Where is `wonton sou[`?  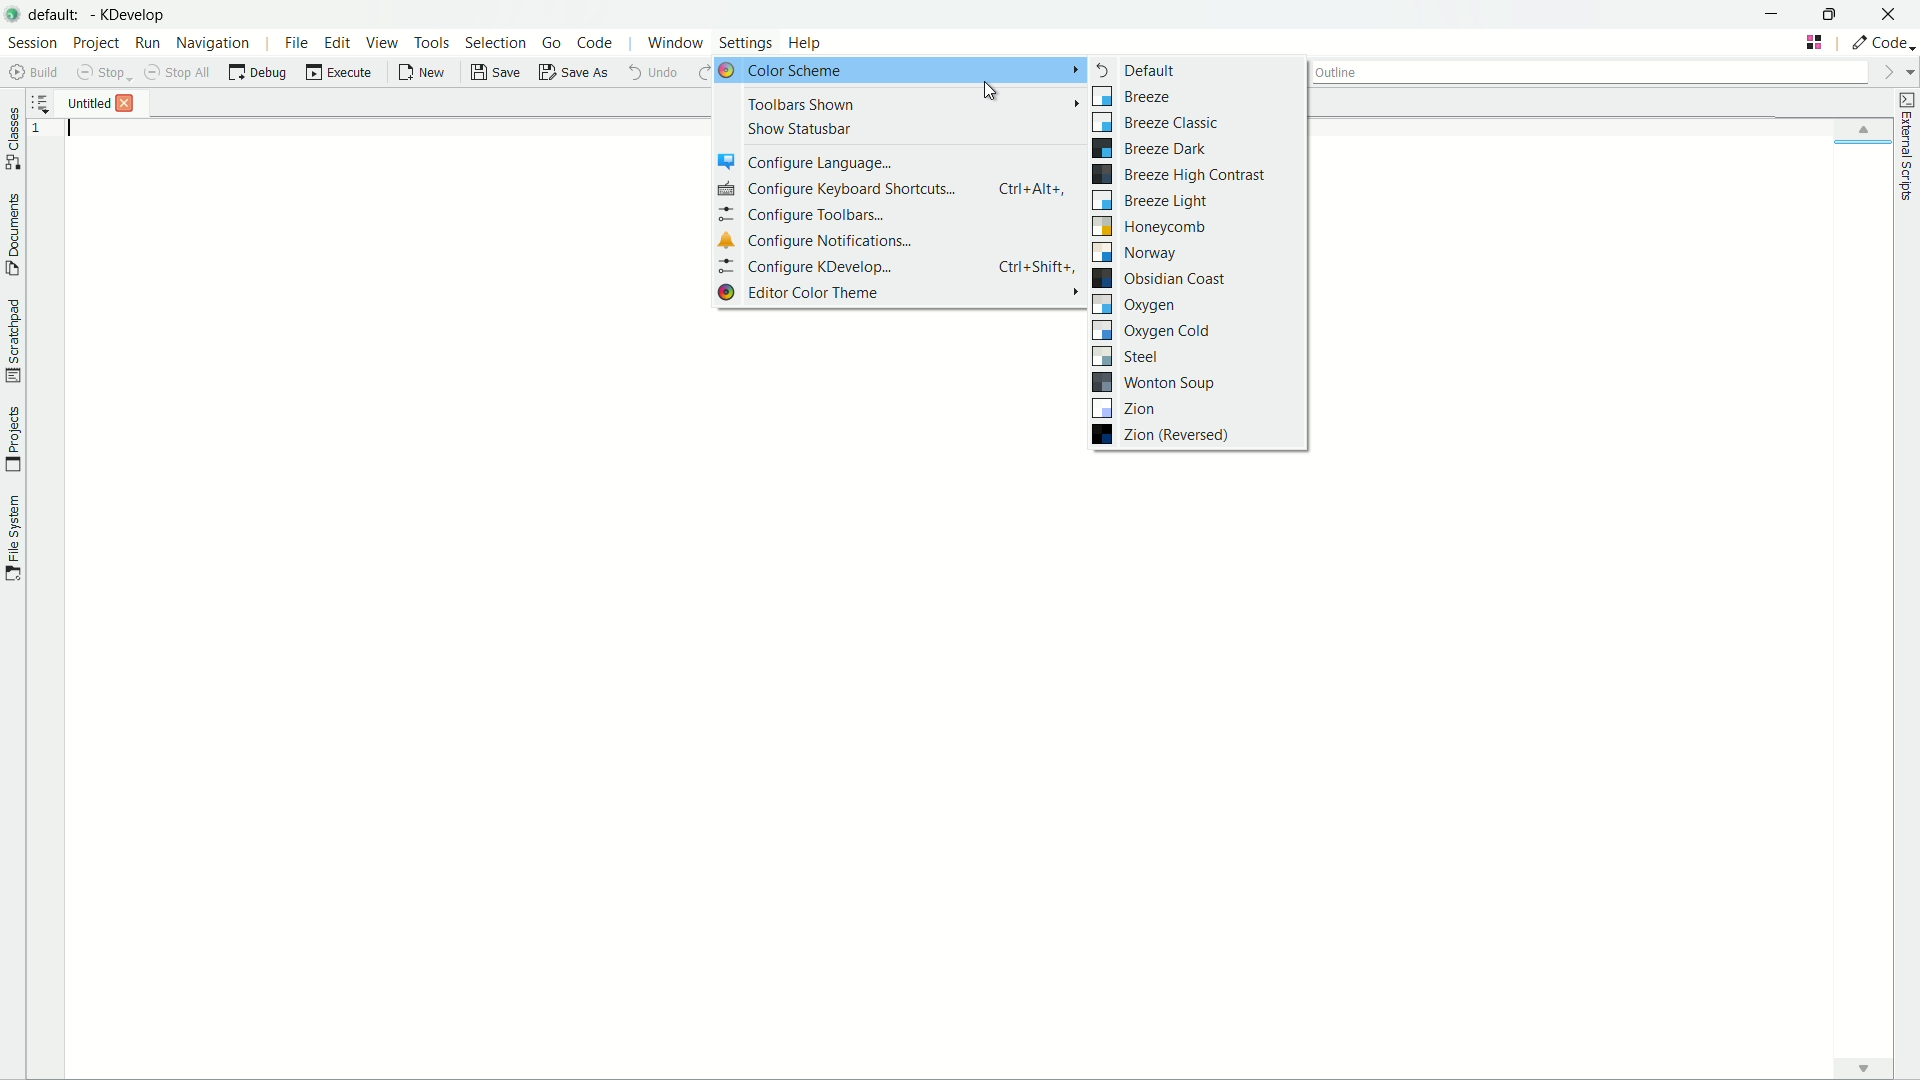 wonton sou[ is located at coordinates (1156, 383).